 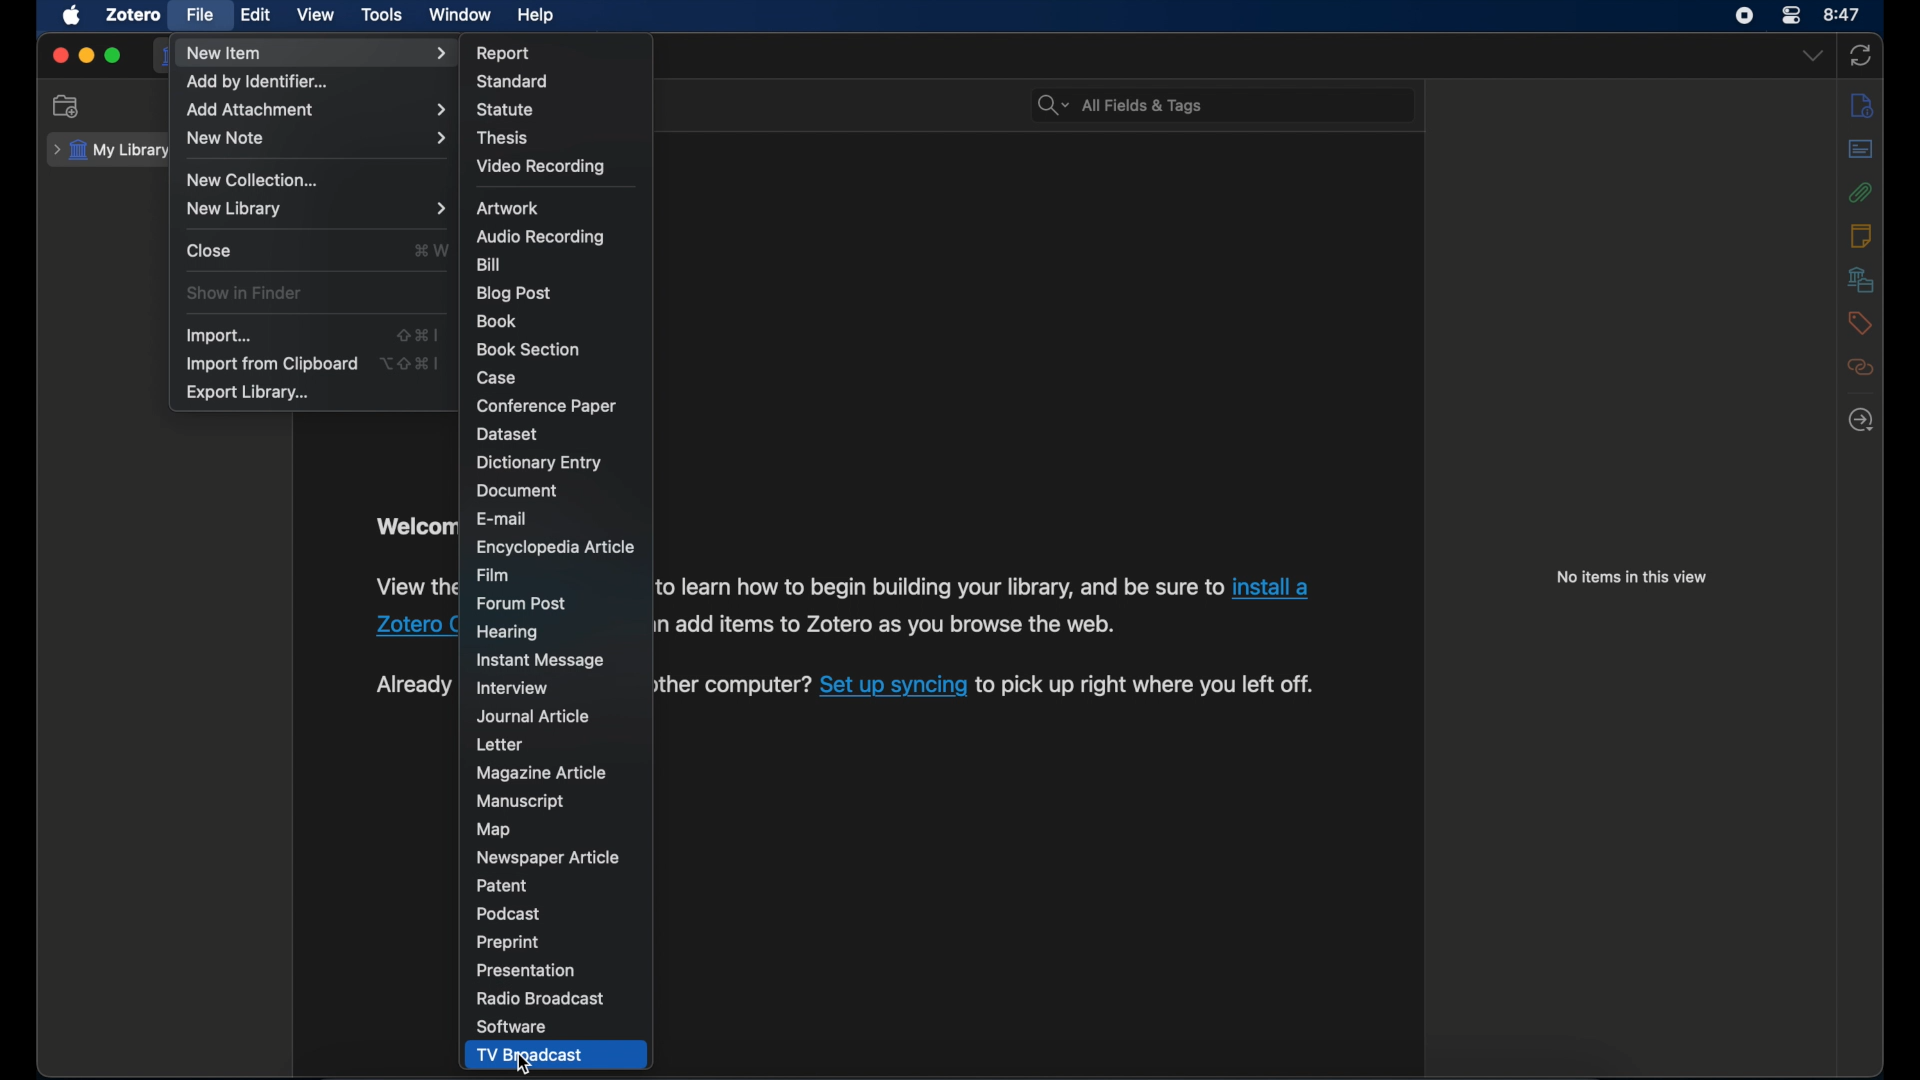 I want to click on bill, so click(x=488, y=265).